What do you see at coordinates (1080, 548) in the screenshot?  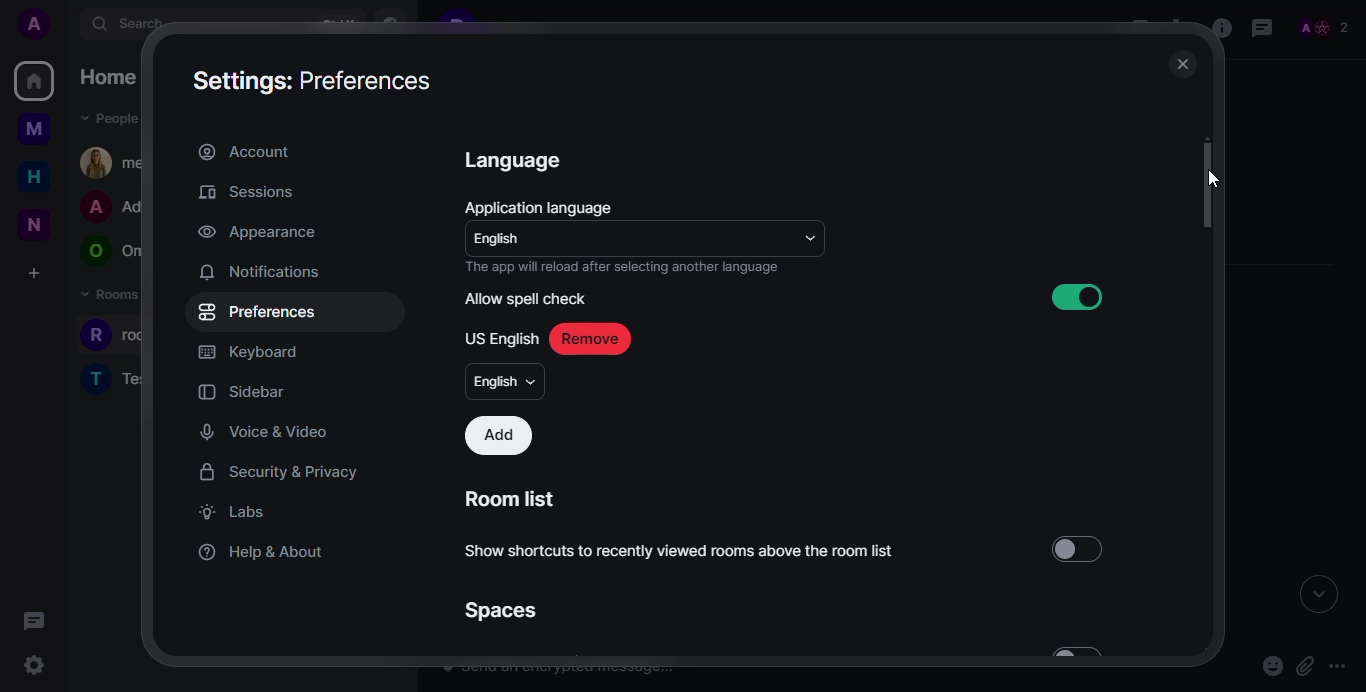 I see `Toggle button` at bounding box center [1080, 548].